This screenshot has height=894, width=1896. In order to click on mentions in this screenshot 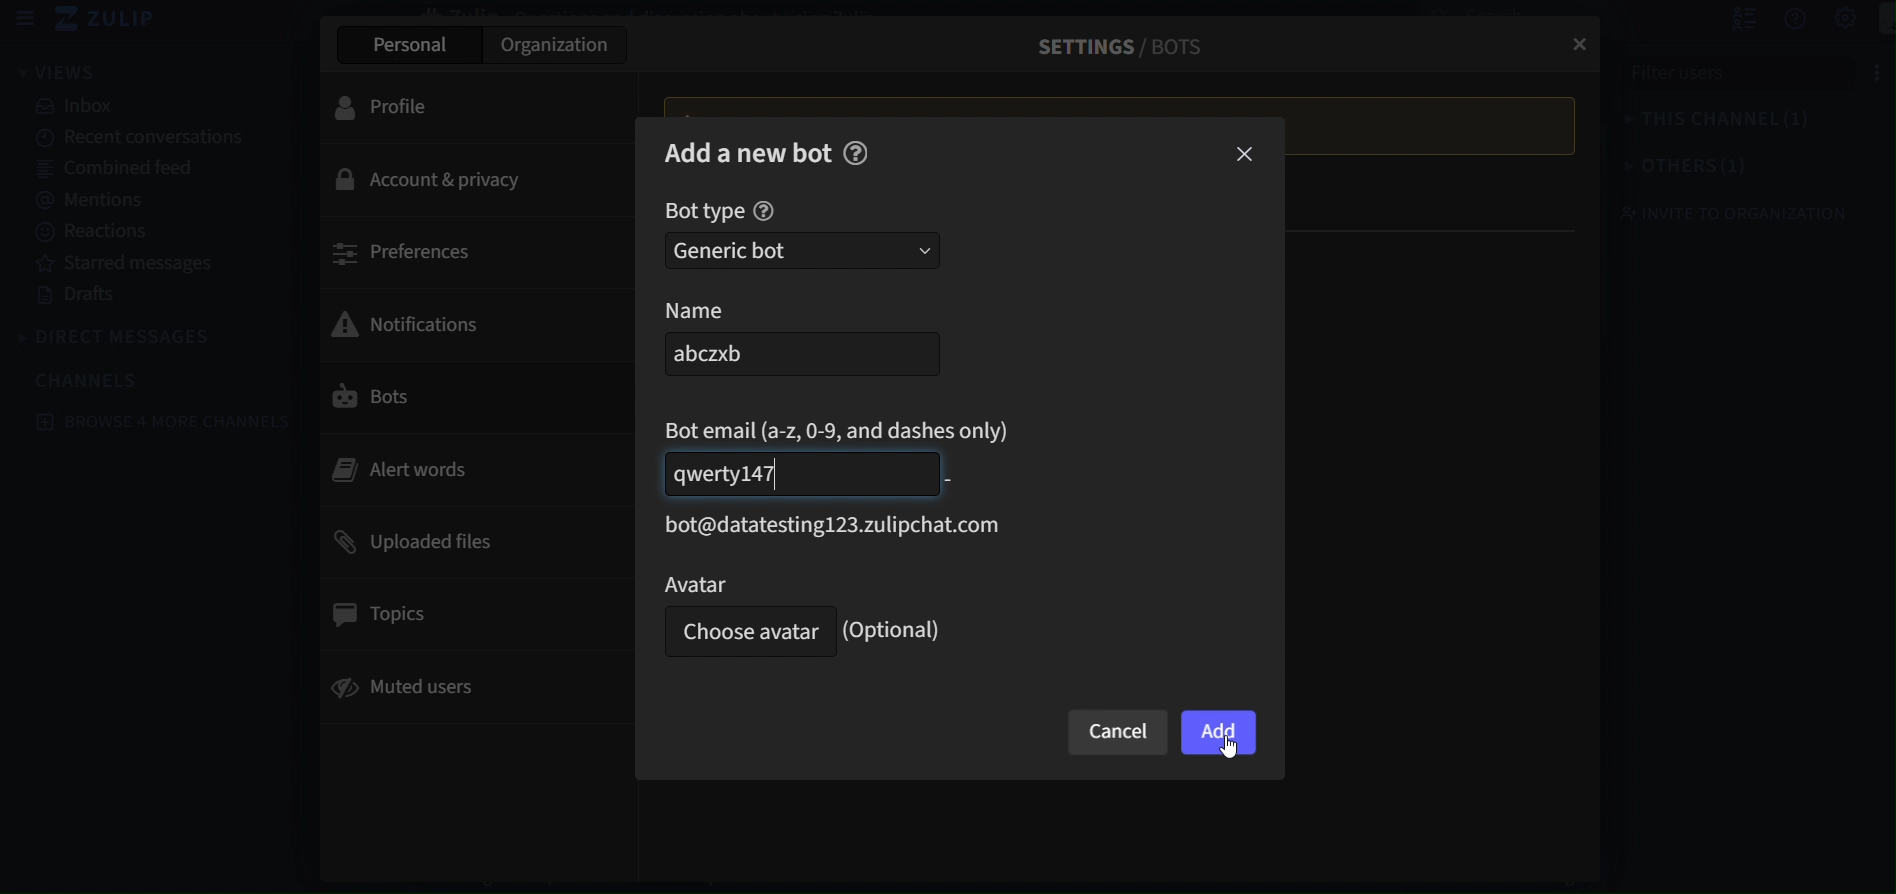, I will do `click(146, 197)`.